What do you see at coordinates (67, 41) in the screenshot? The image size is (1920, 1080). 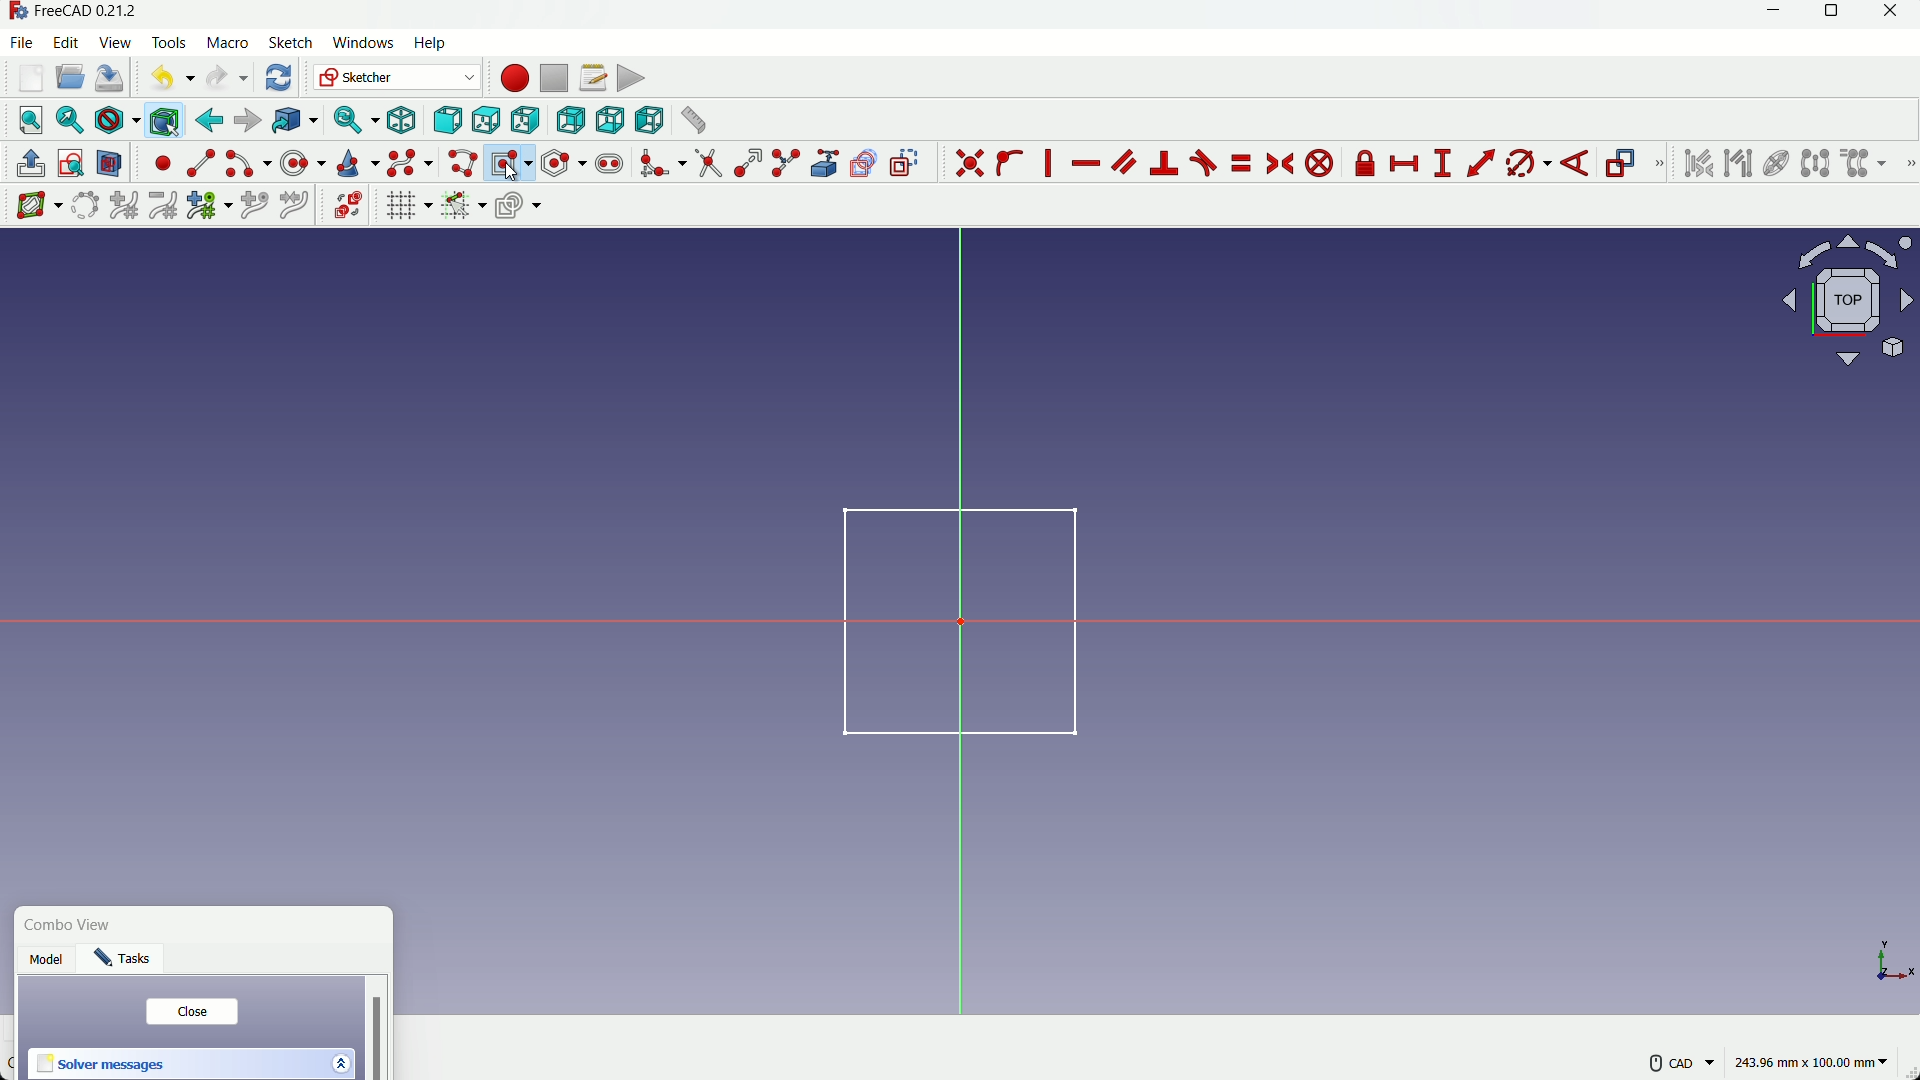 I see `edit menu` at bounding box center [67, 41].